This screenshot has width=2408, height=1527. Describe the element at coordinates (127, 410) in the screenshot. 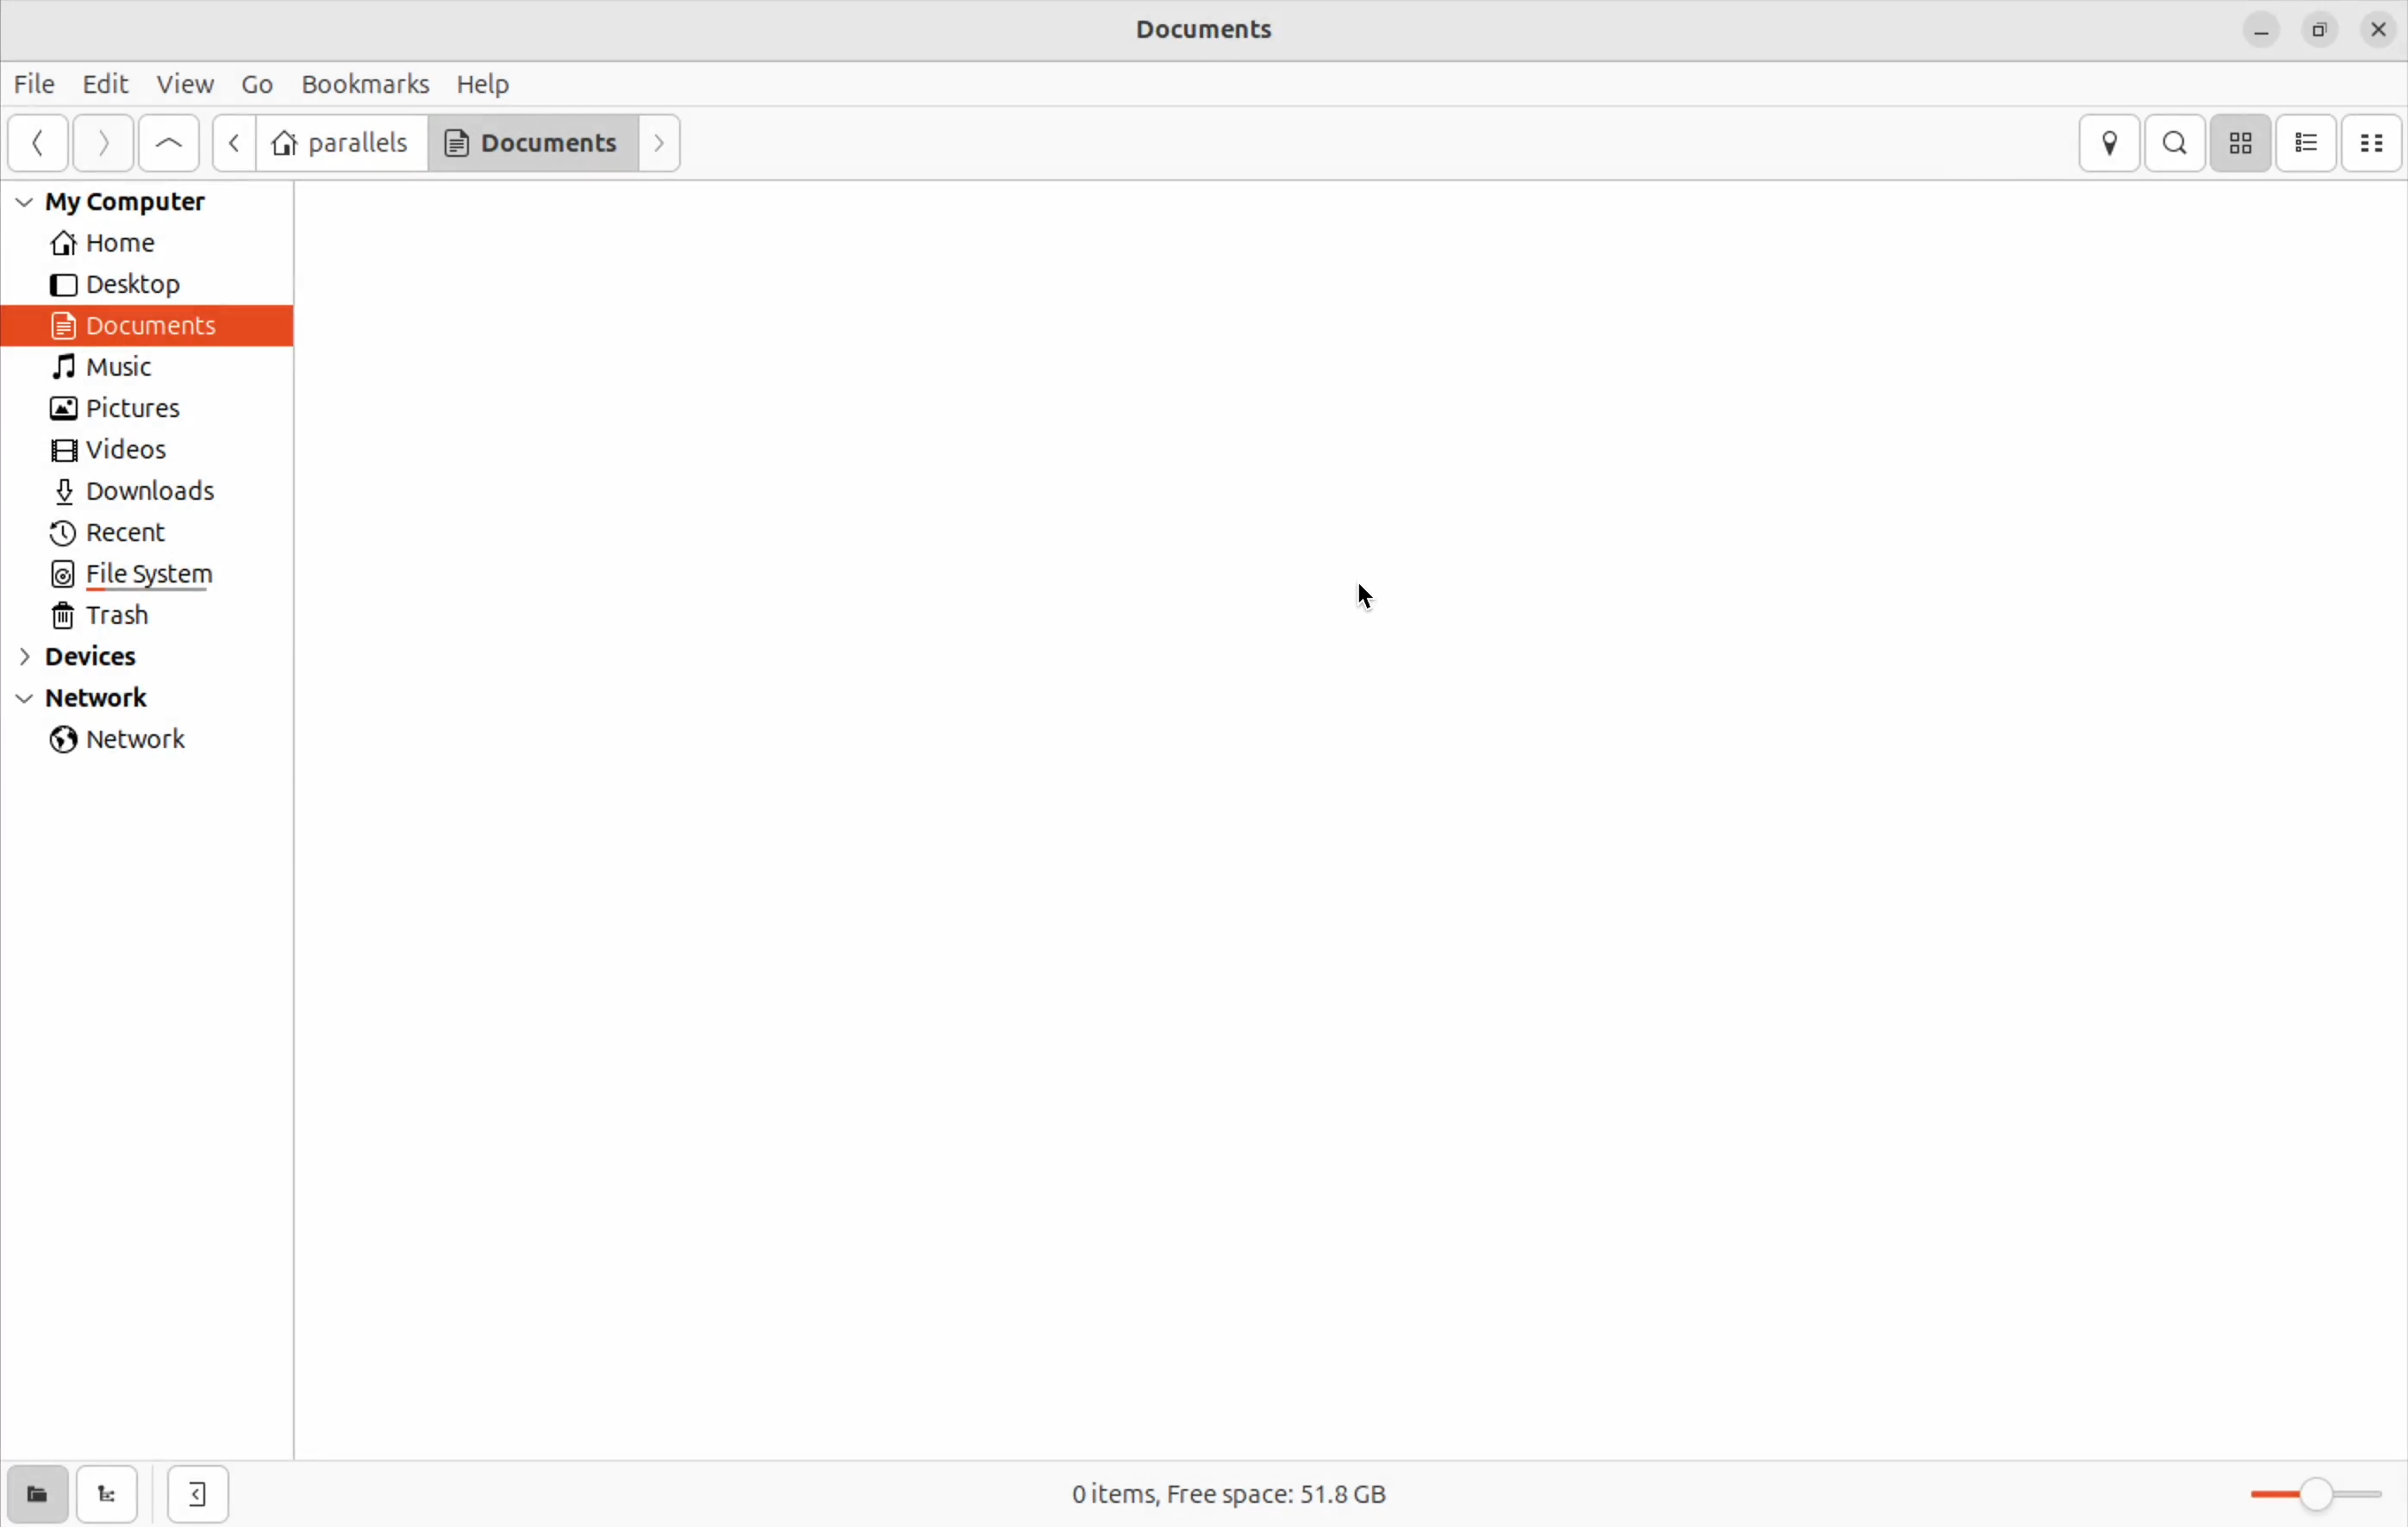

I see `pictures` at that location.